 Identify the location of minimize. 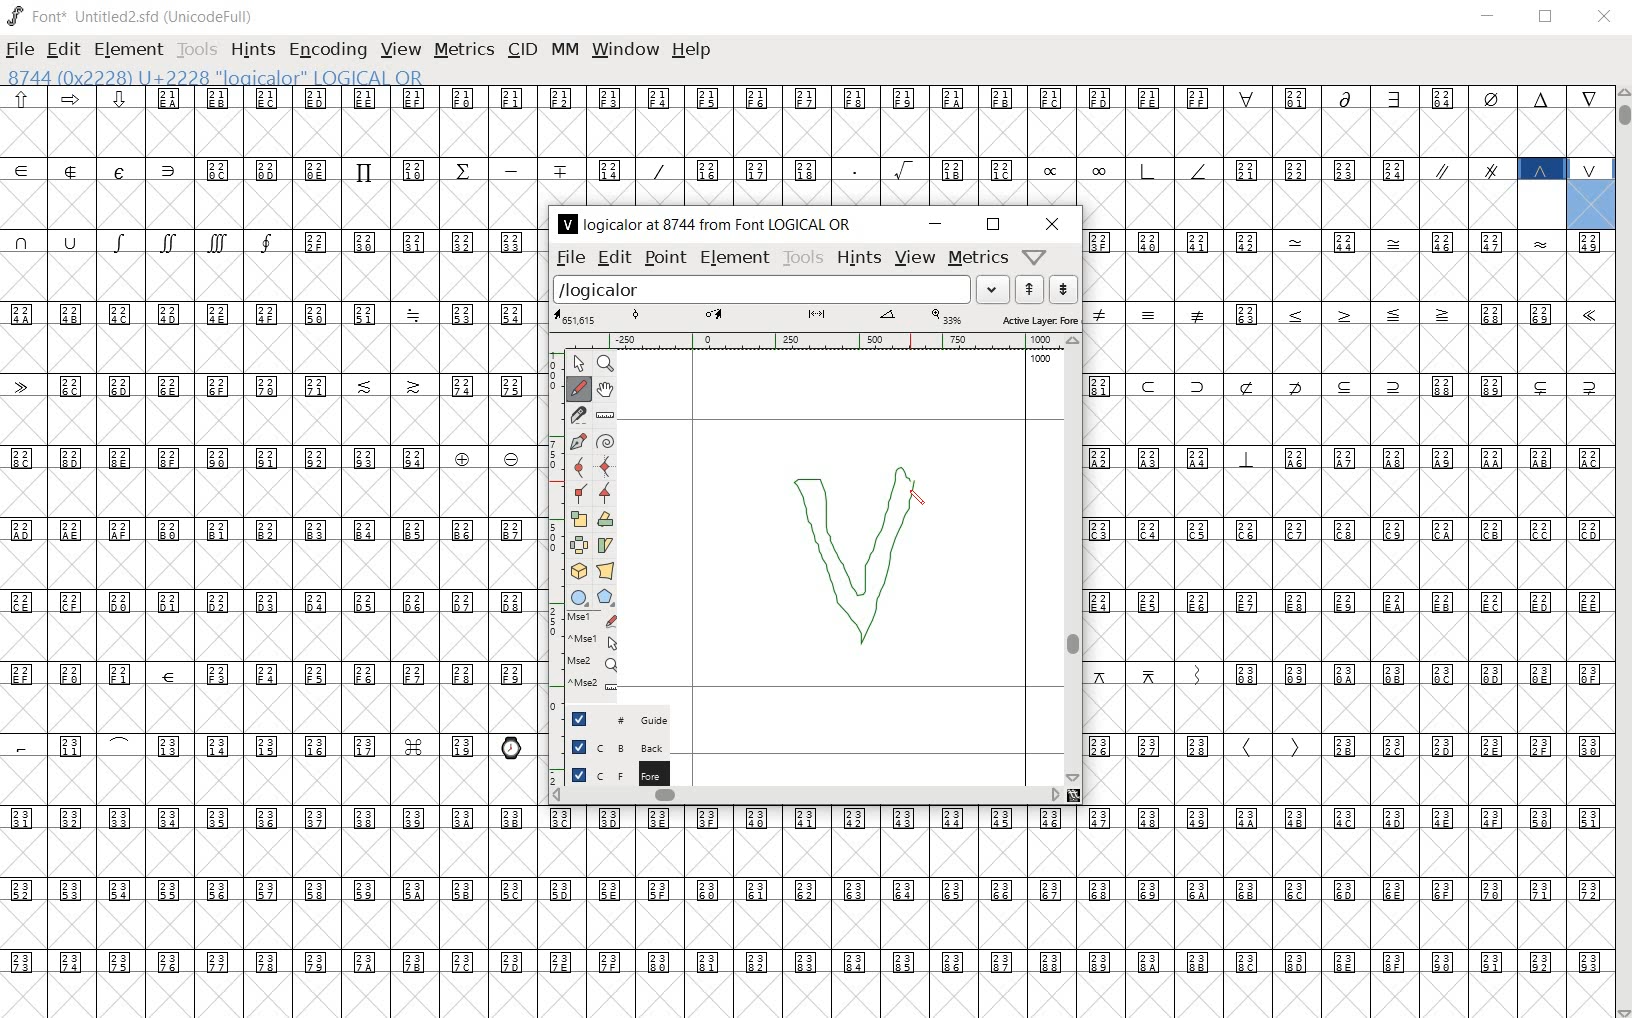
(937, 222).